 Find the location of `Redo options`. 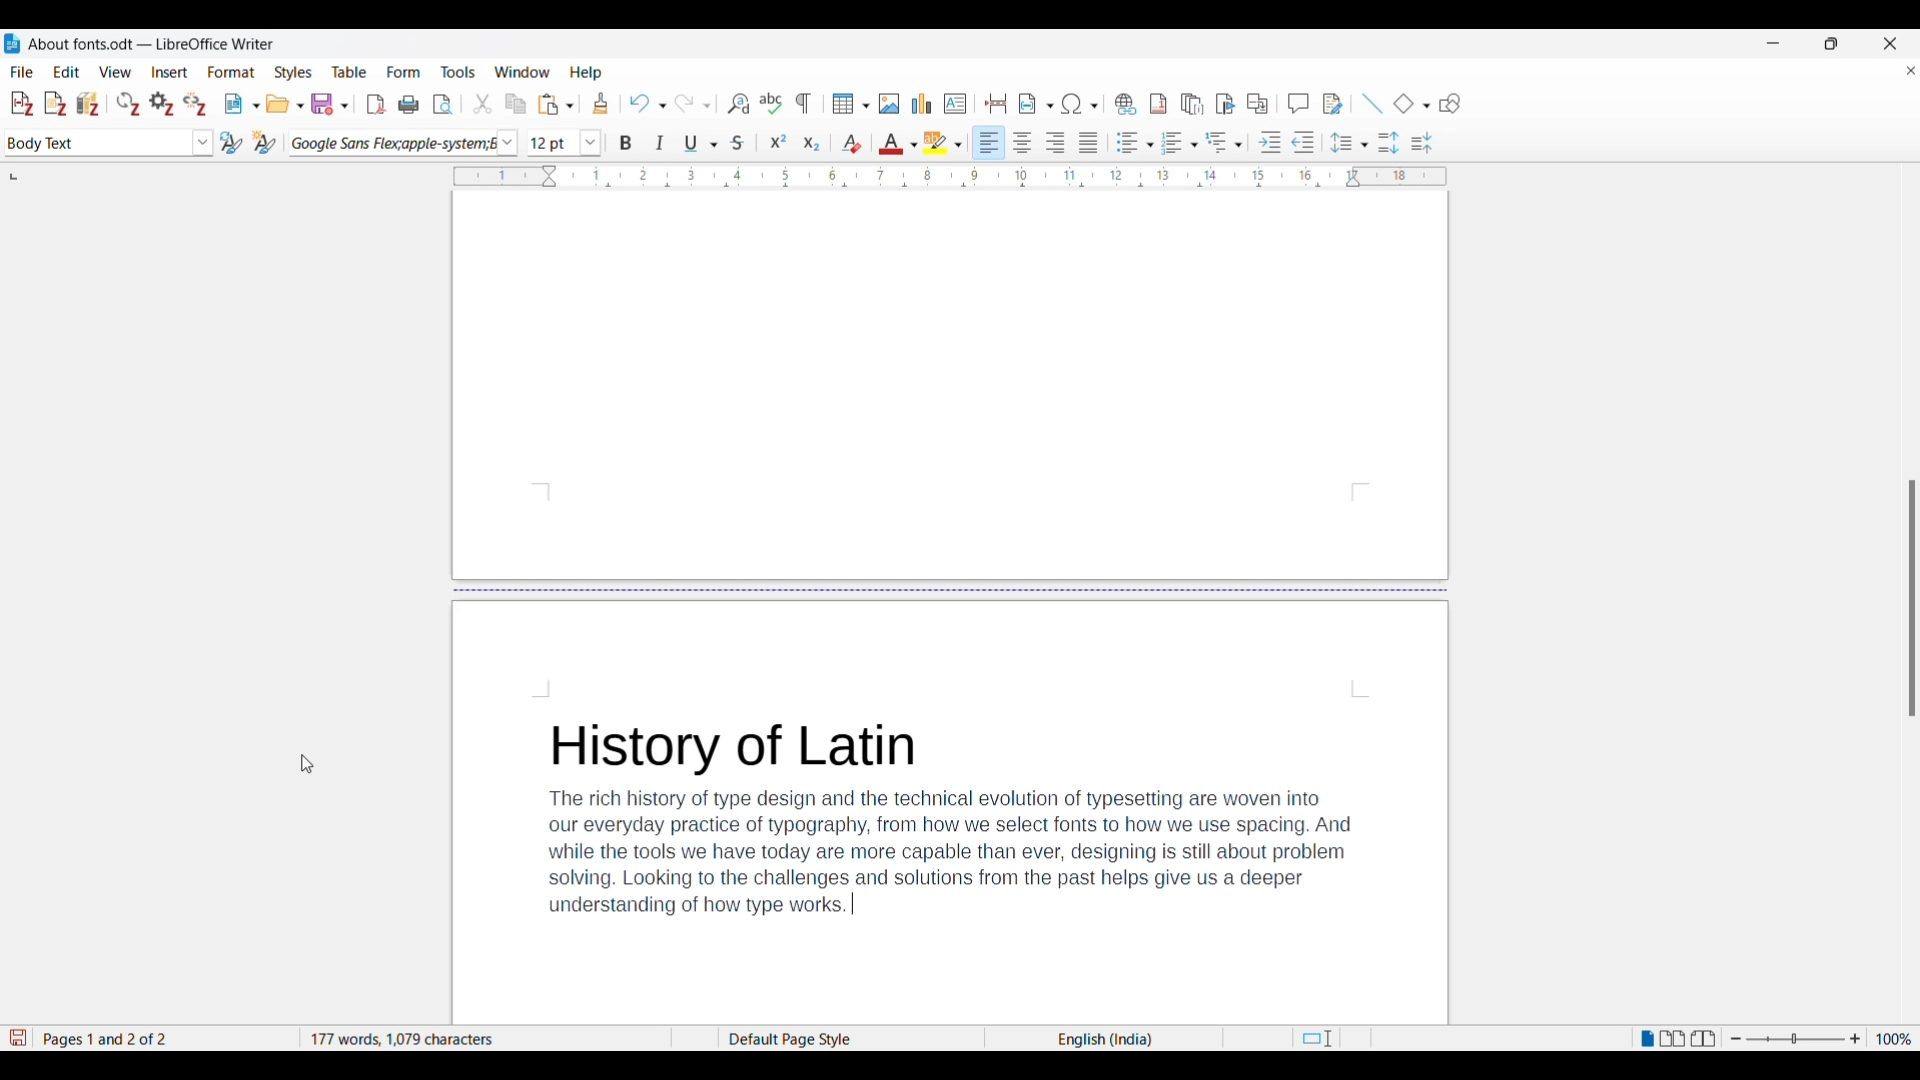

Redo options is located at coordinates (692, 104).